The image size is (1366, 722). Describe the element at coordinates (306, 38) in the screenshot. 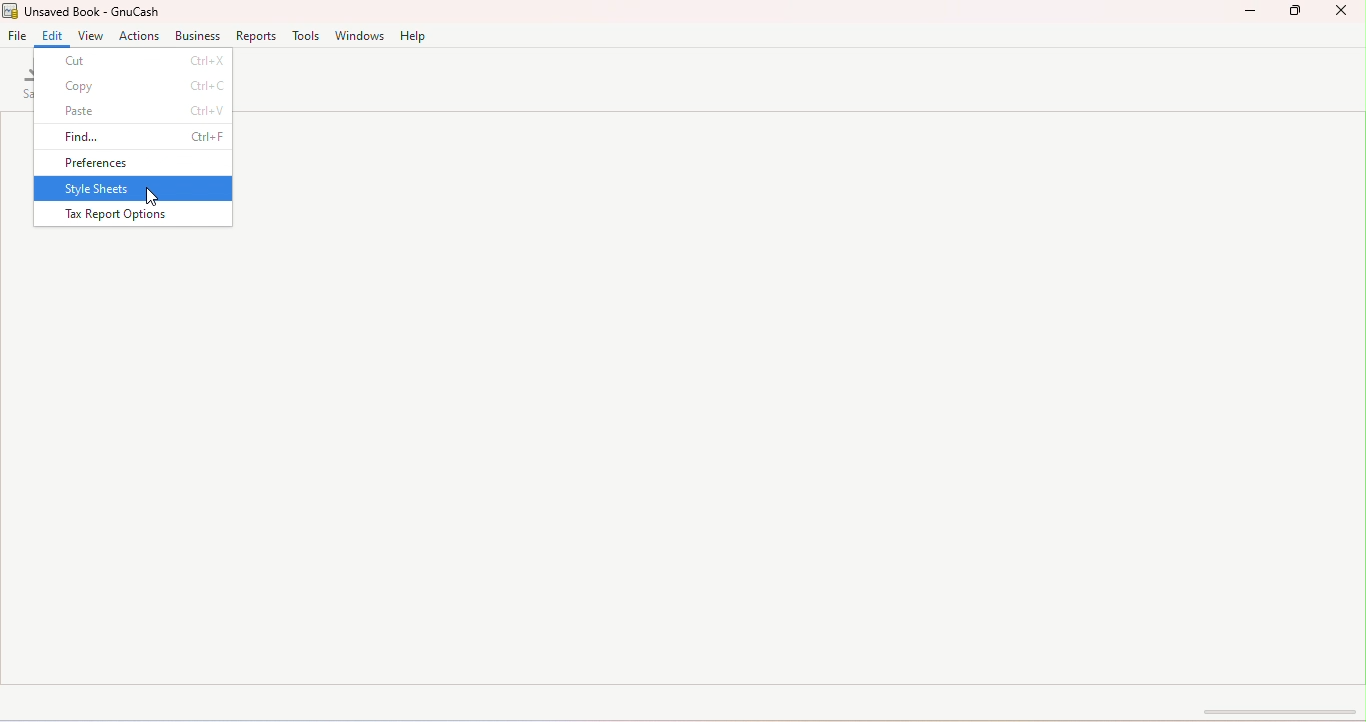

I see `Tools` at that location.